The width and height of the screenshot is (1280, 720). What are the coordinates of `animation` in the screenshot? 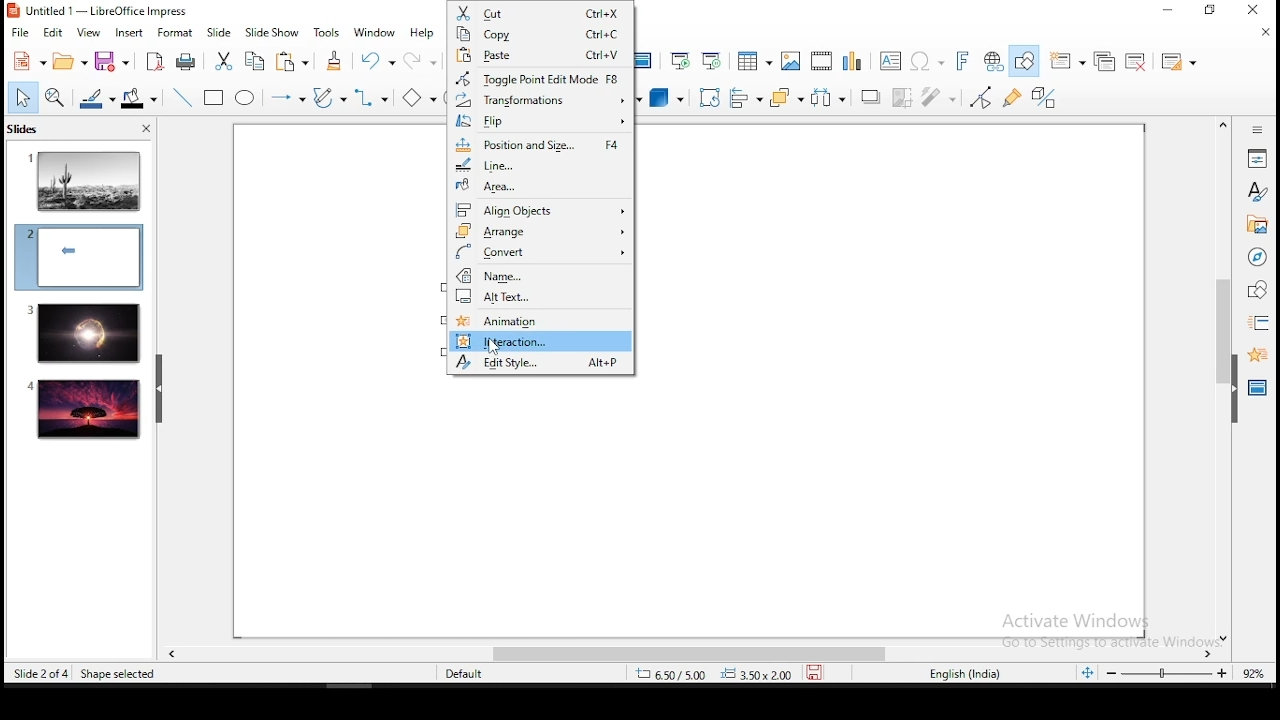 It's located at (543, 320).